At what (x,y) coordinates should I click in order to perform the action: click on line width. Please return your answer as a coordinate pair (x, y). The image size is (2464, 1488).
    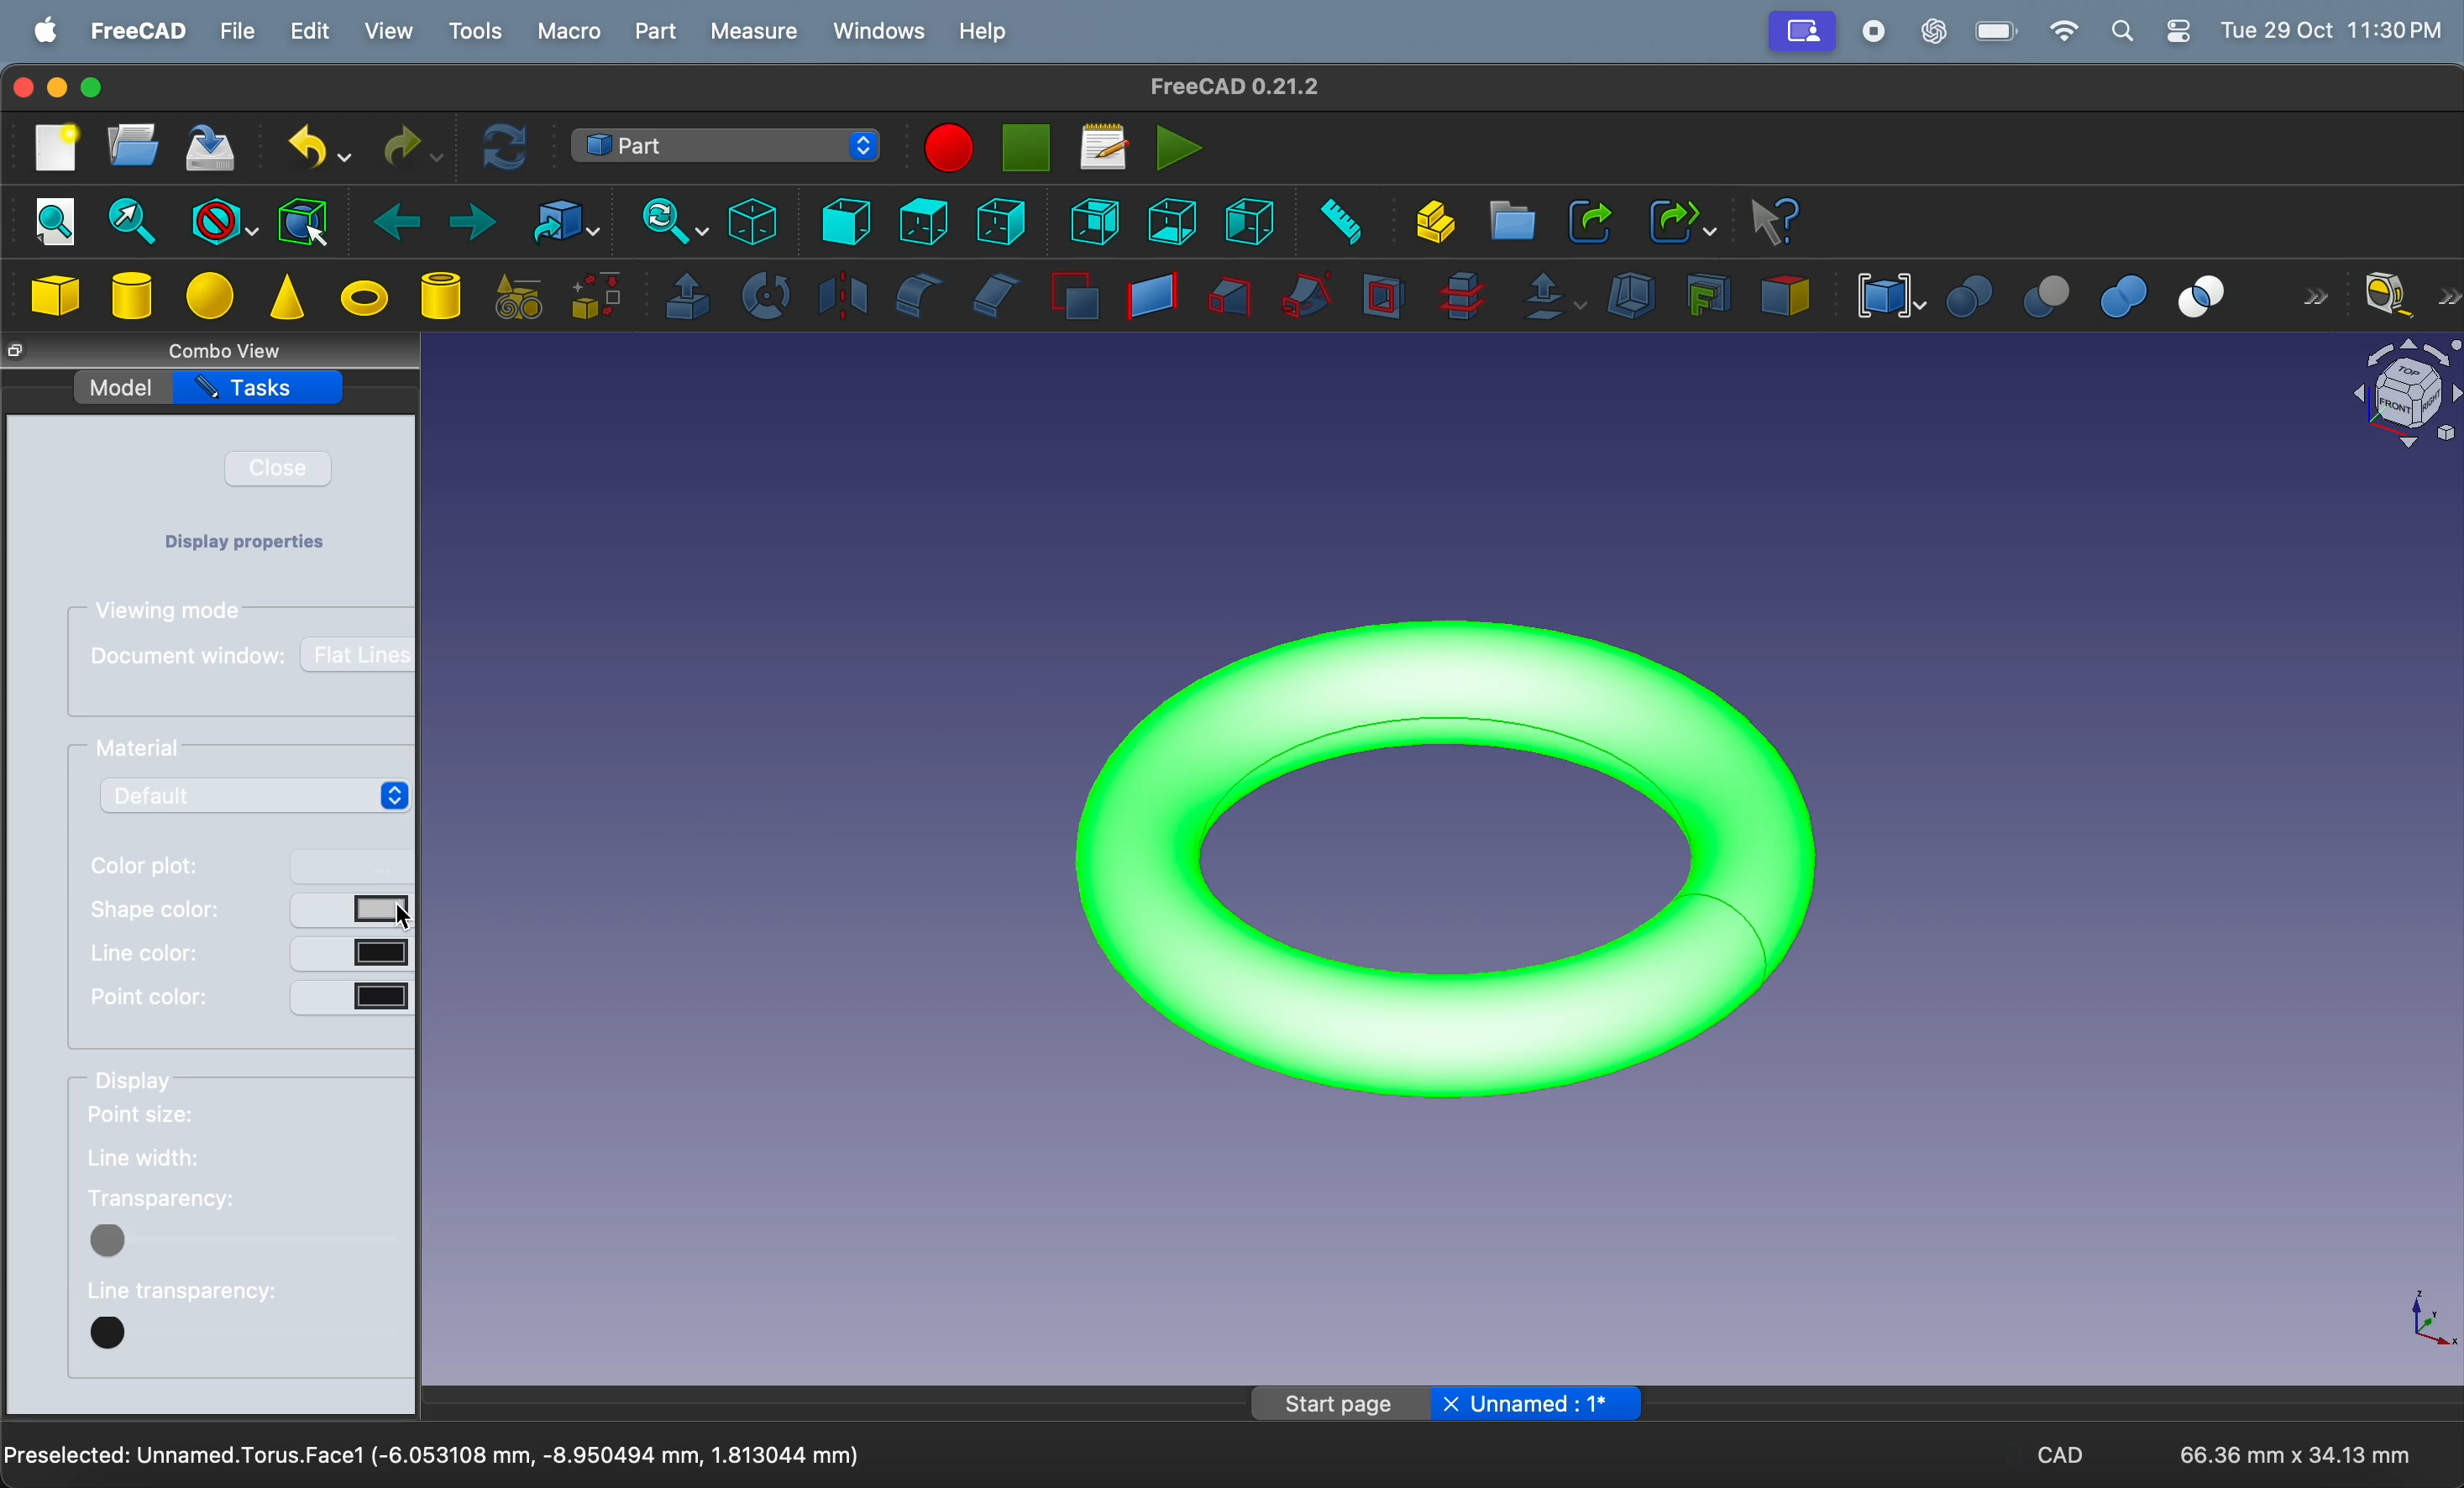
    Looking at the image, I should click on (188, 1159).